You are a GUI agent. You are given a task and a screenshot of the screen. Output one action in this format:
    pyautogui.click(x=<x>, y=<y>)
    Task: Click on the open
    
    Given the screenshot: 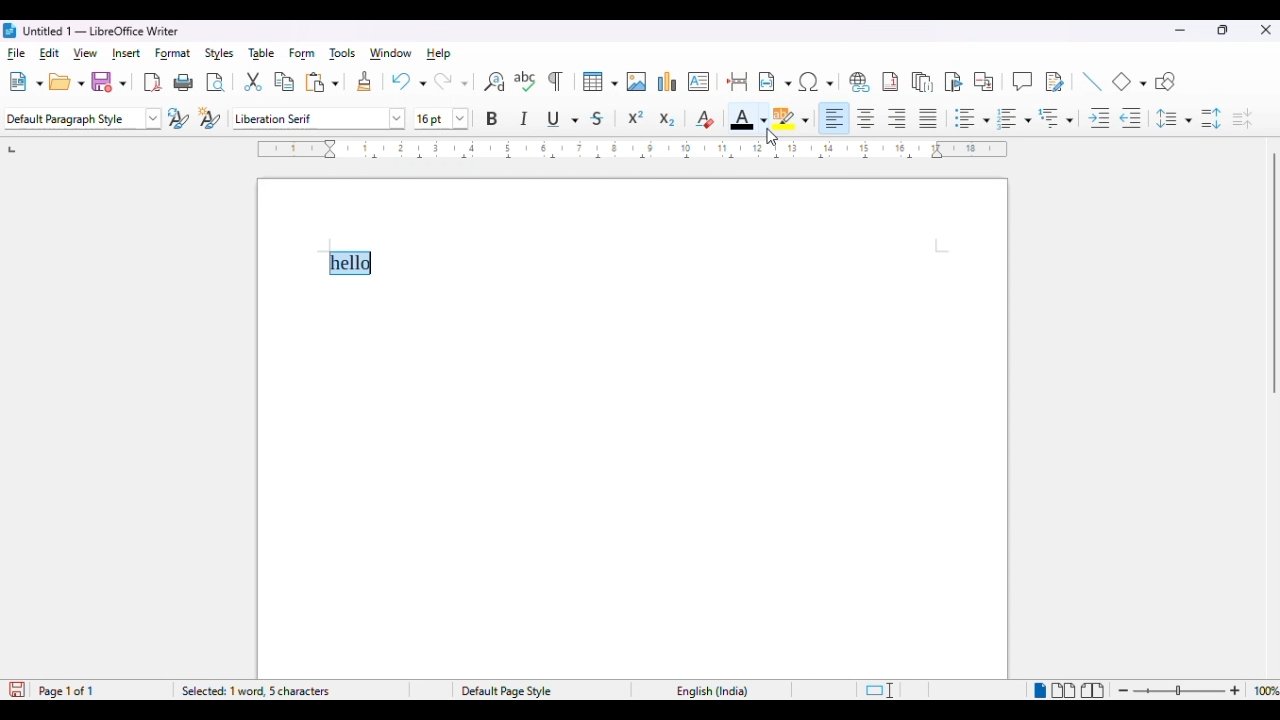 What is the action you would take?
    pyautogui.click(x=66, y=83)
    